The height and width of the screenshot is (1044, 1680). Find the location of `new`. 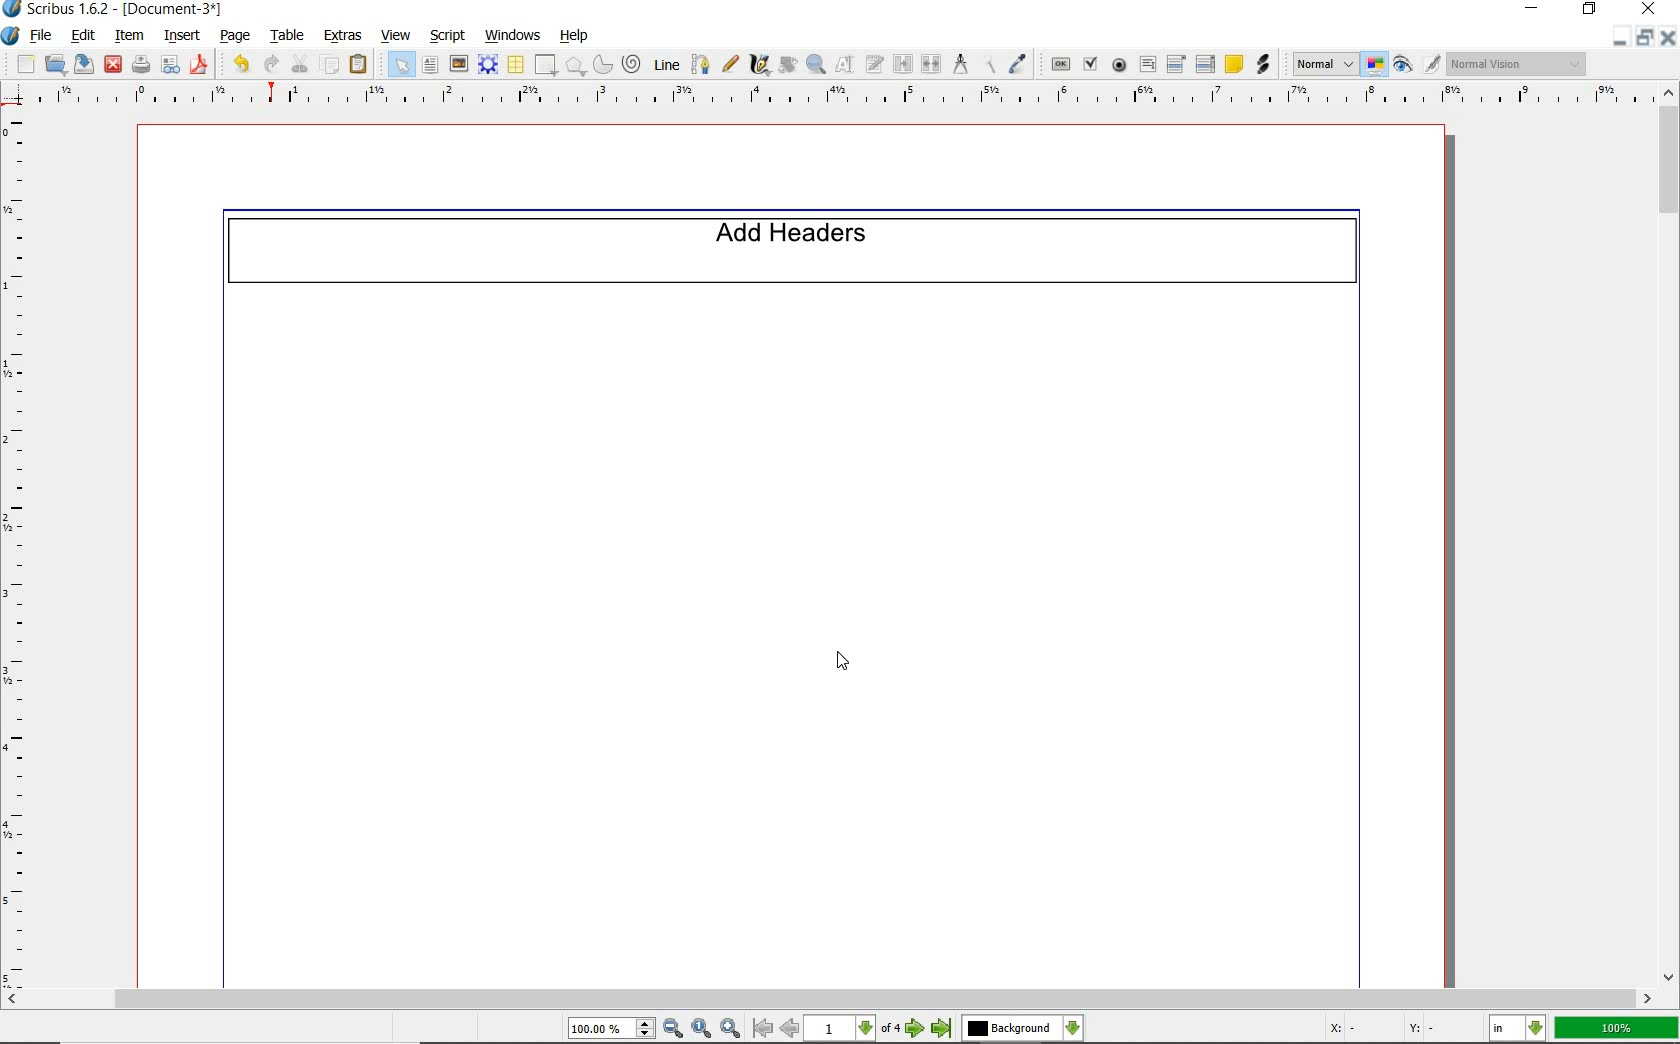

new is located at coordinates (25, 63).